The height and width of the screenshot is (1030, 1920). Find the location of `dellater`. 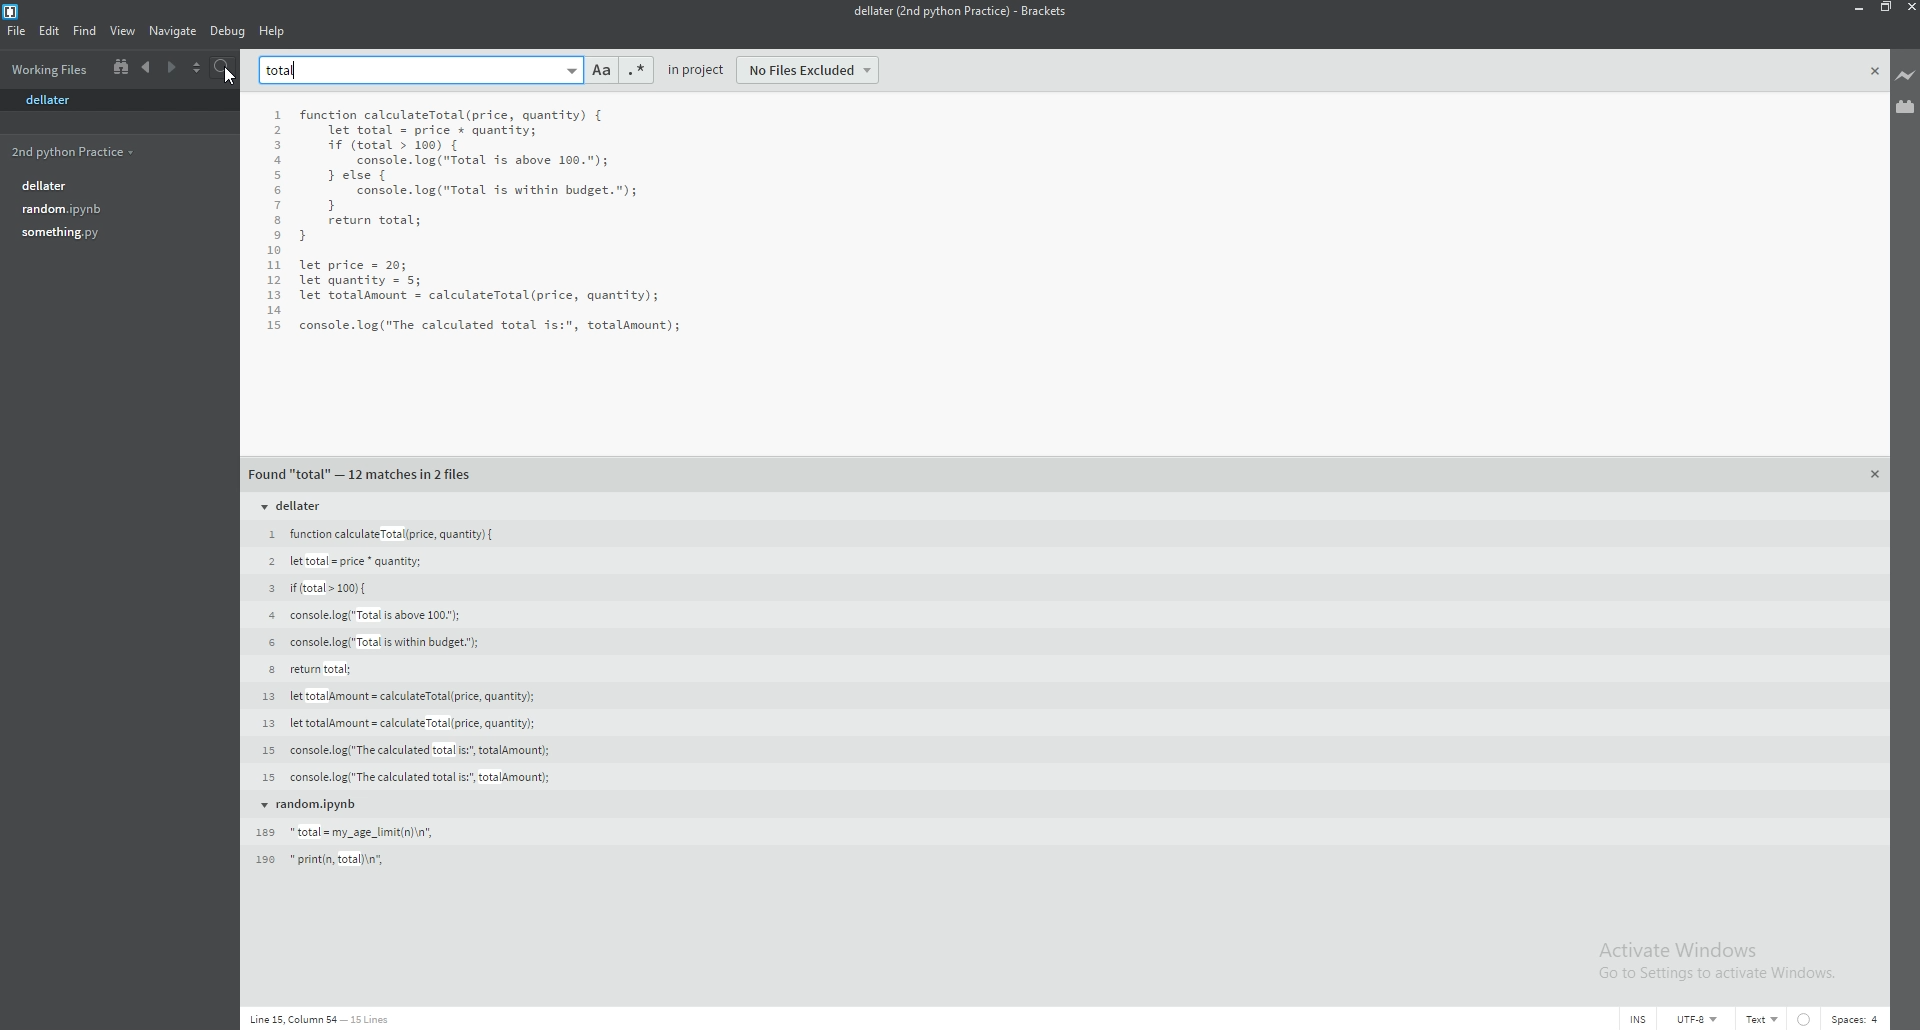

dellater is located at coordinates (297, 507).